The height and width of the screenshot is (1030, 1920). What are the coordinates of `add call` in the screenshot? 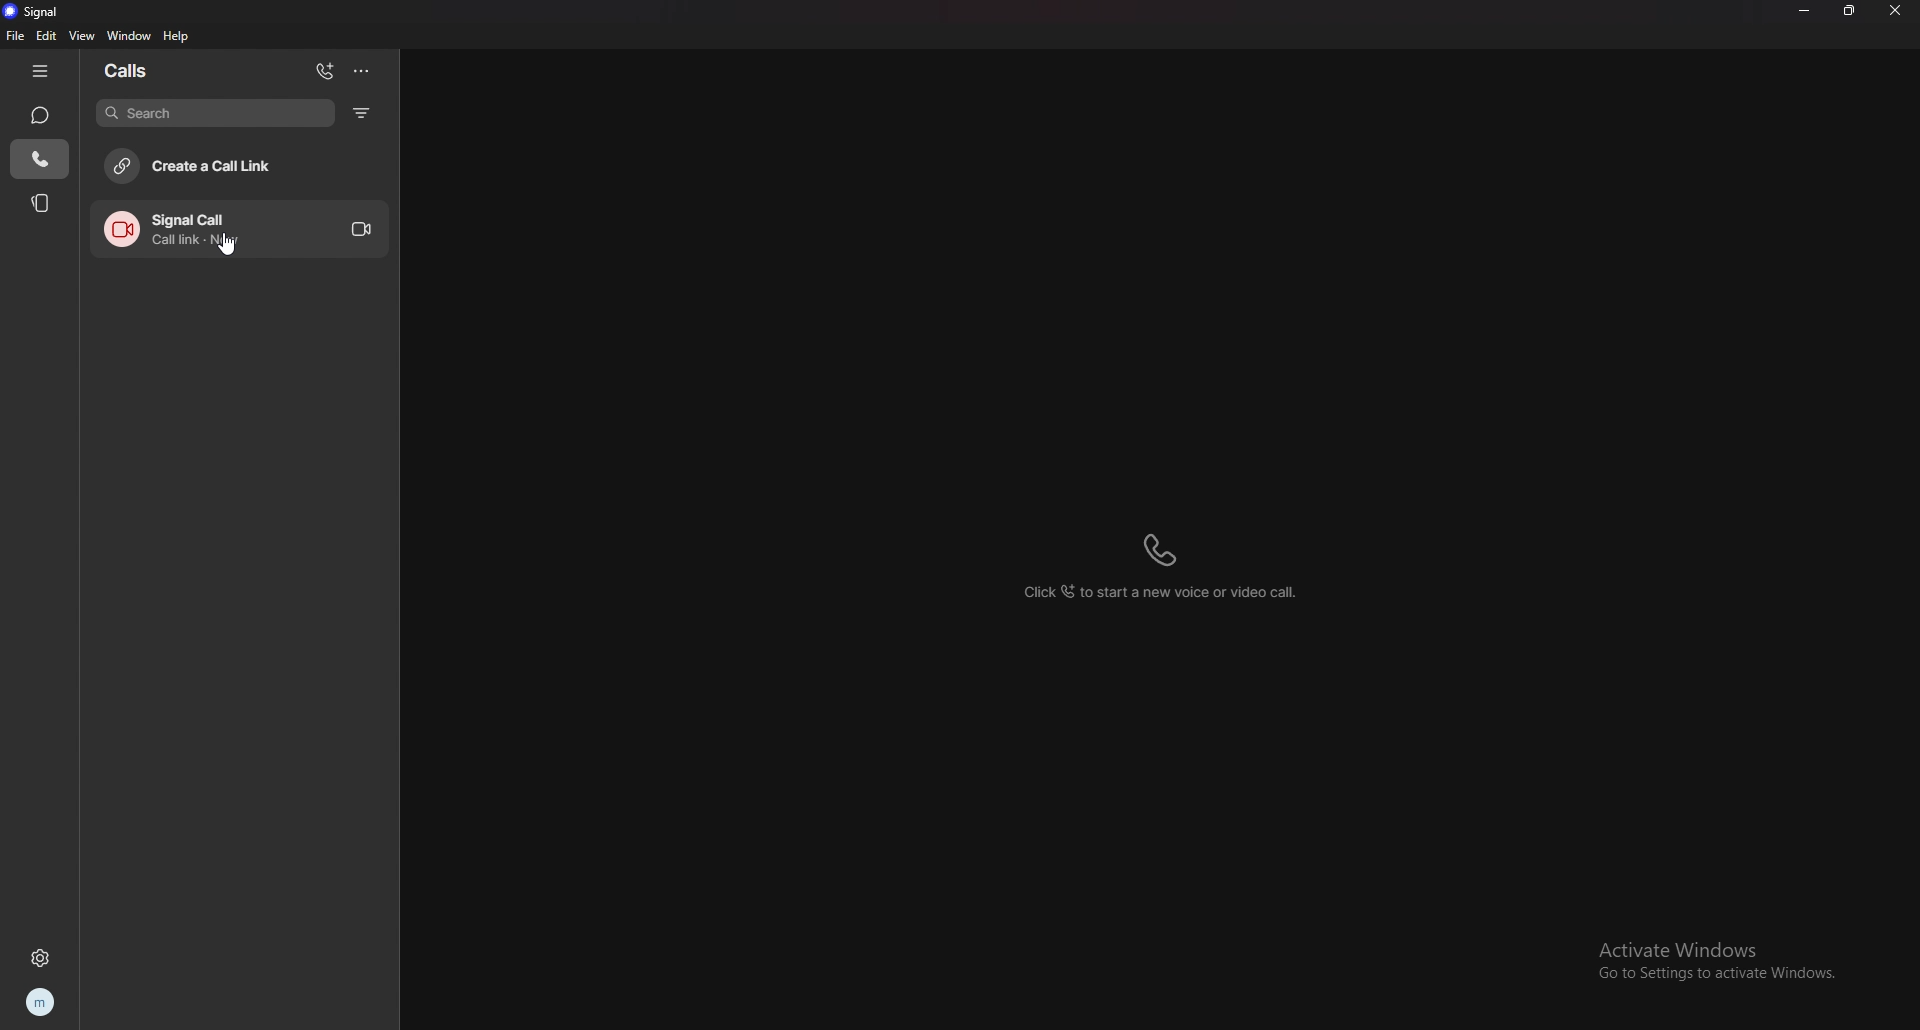 It's located at (326, 73).